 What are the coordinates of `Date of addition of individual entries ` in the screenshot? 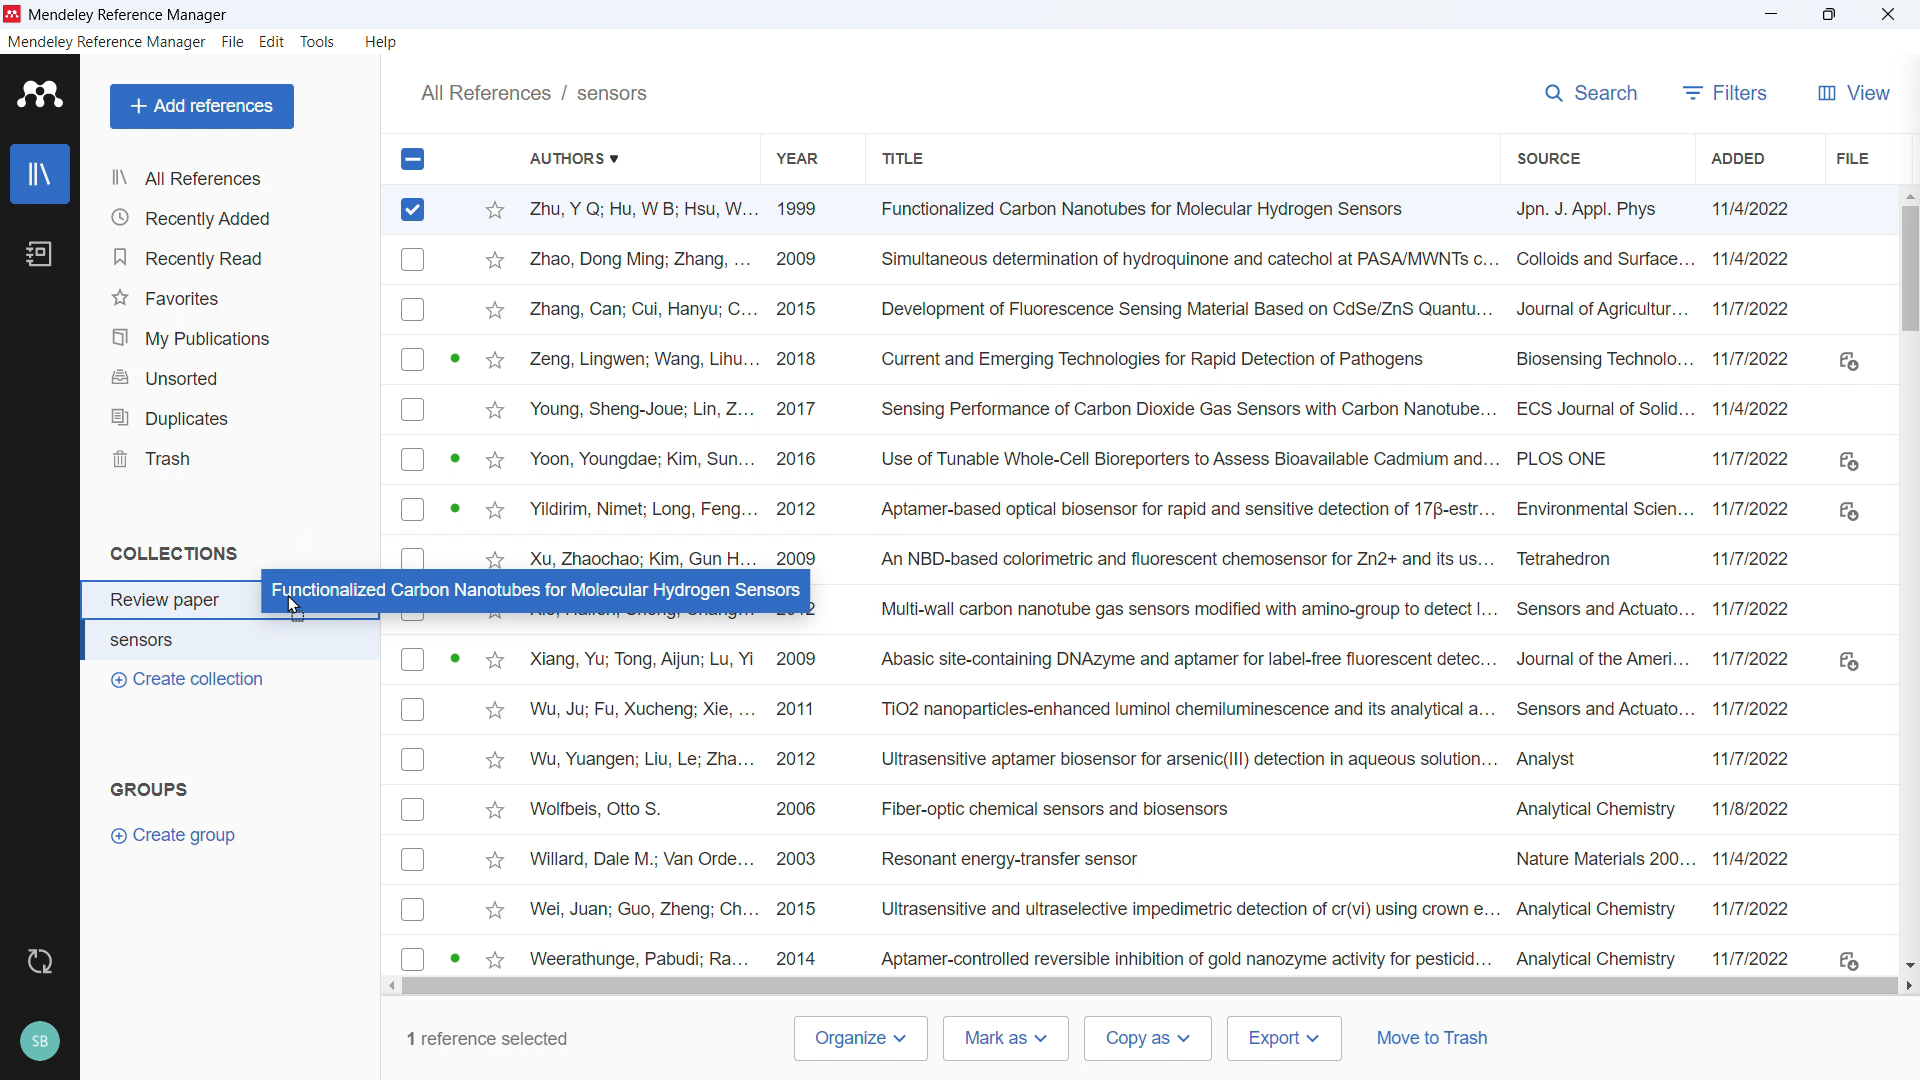 It's located at (1755, 582).